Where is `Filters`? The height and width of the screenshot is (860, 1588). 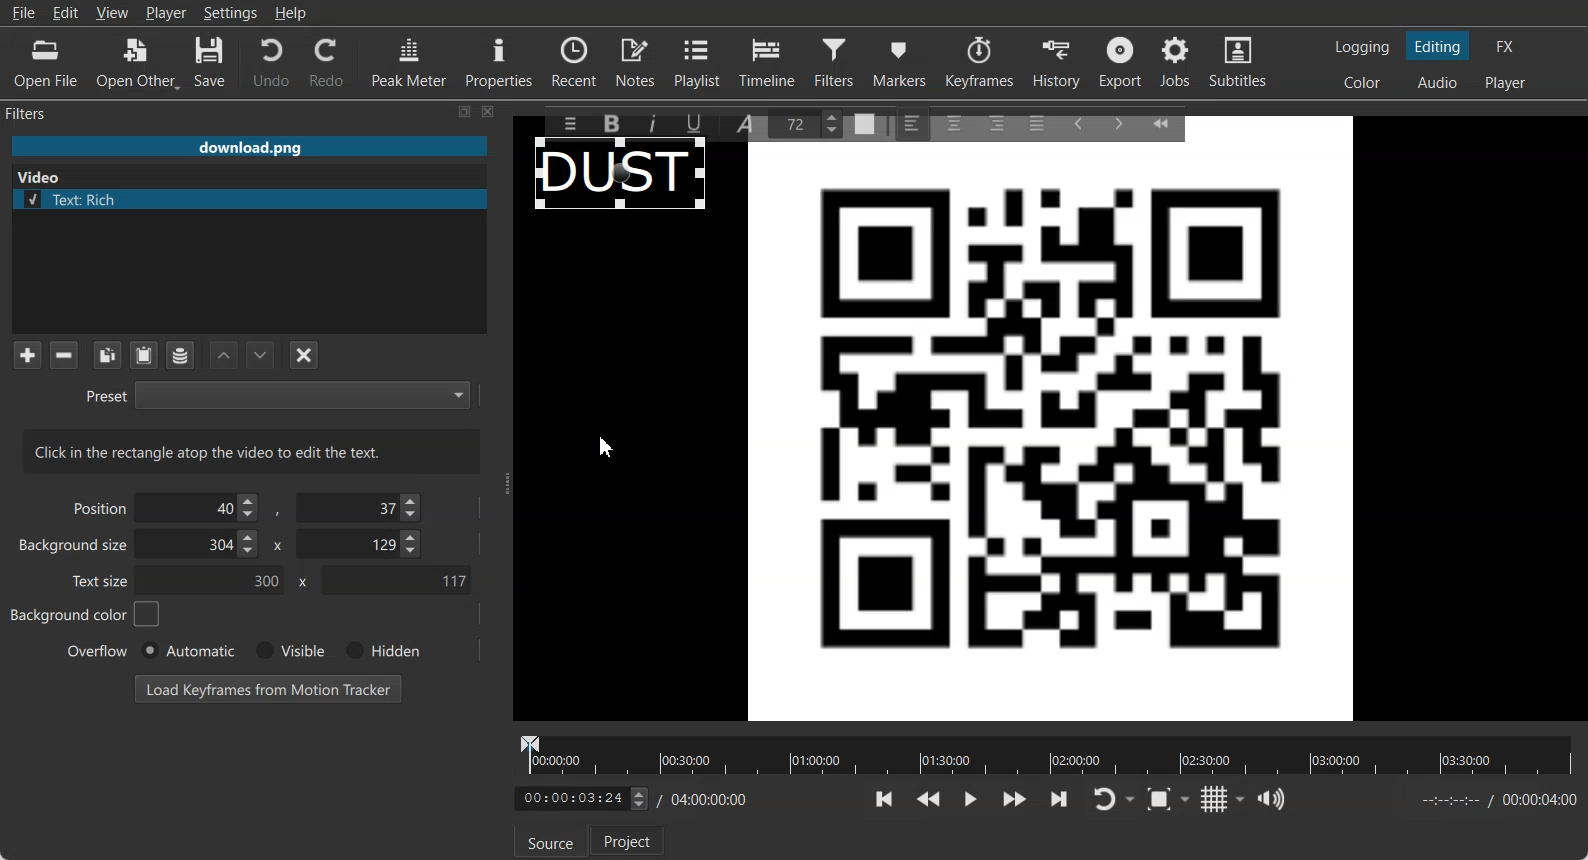 Filters is located at coordinates (837, 61).